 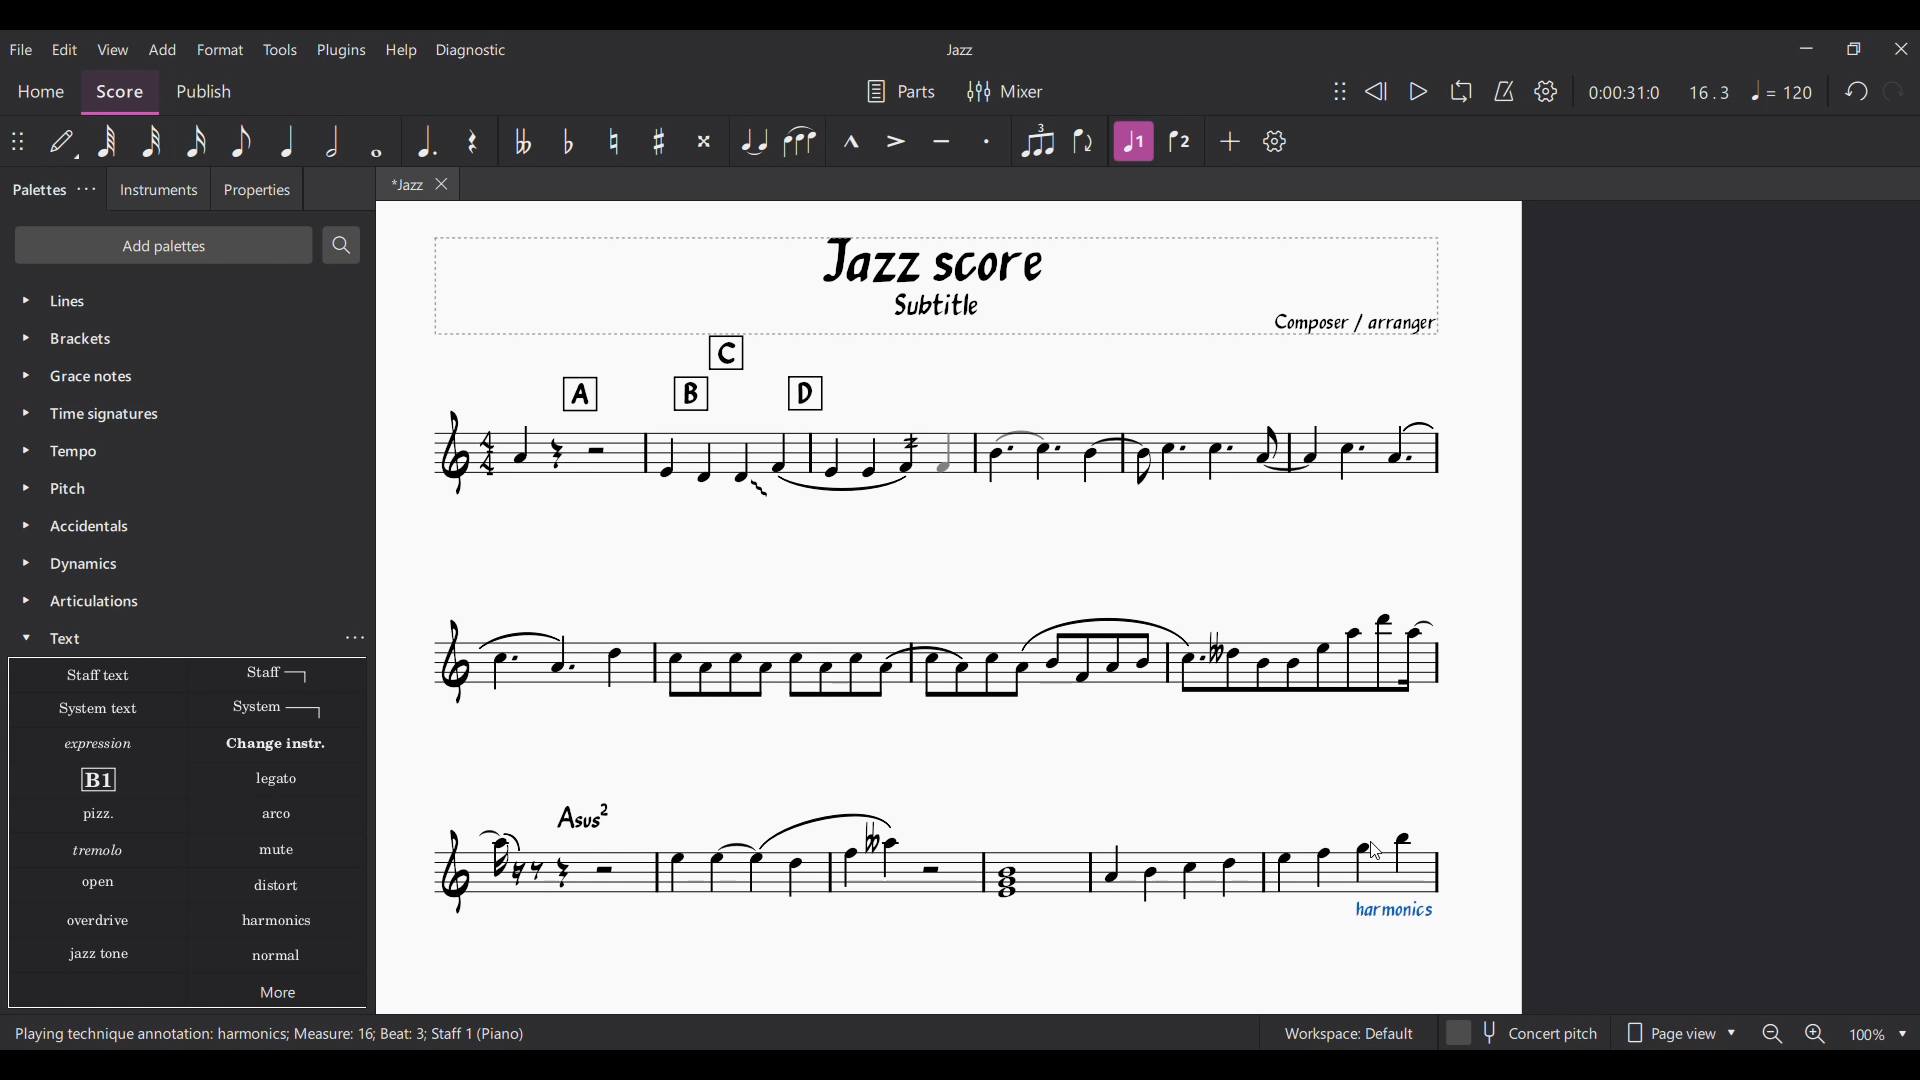 What do you see at coordinates (96, 850) in the screenshot?
I see `` at bounding box center [96, 850].